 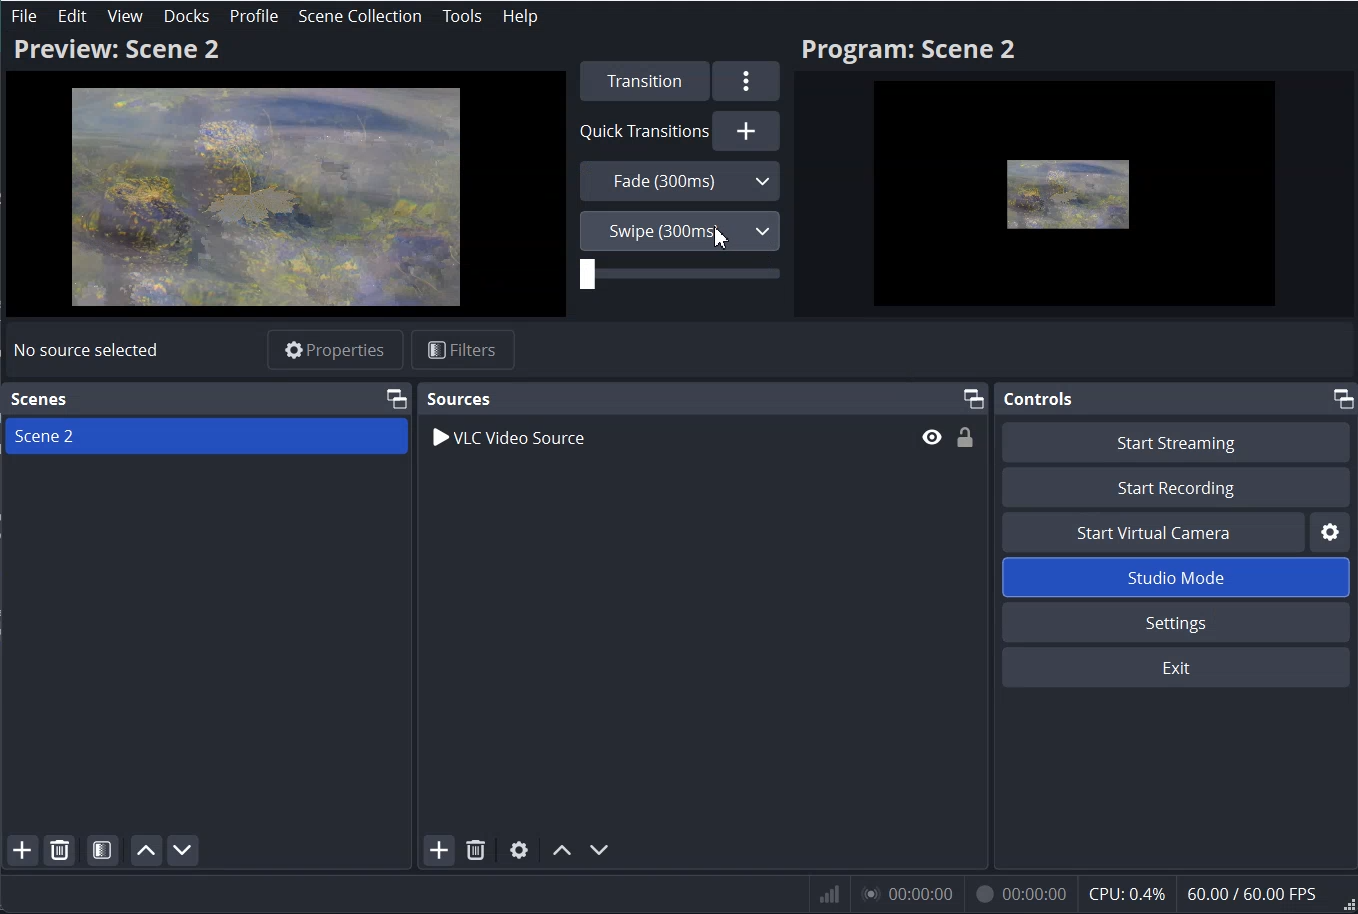 What do you see at coordinates (103, 849) in the screenshot?
I see `Open Scene filter` at bounding box center [103, 849].